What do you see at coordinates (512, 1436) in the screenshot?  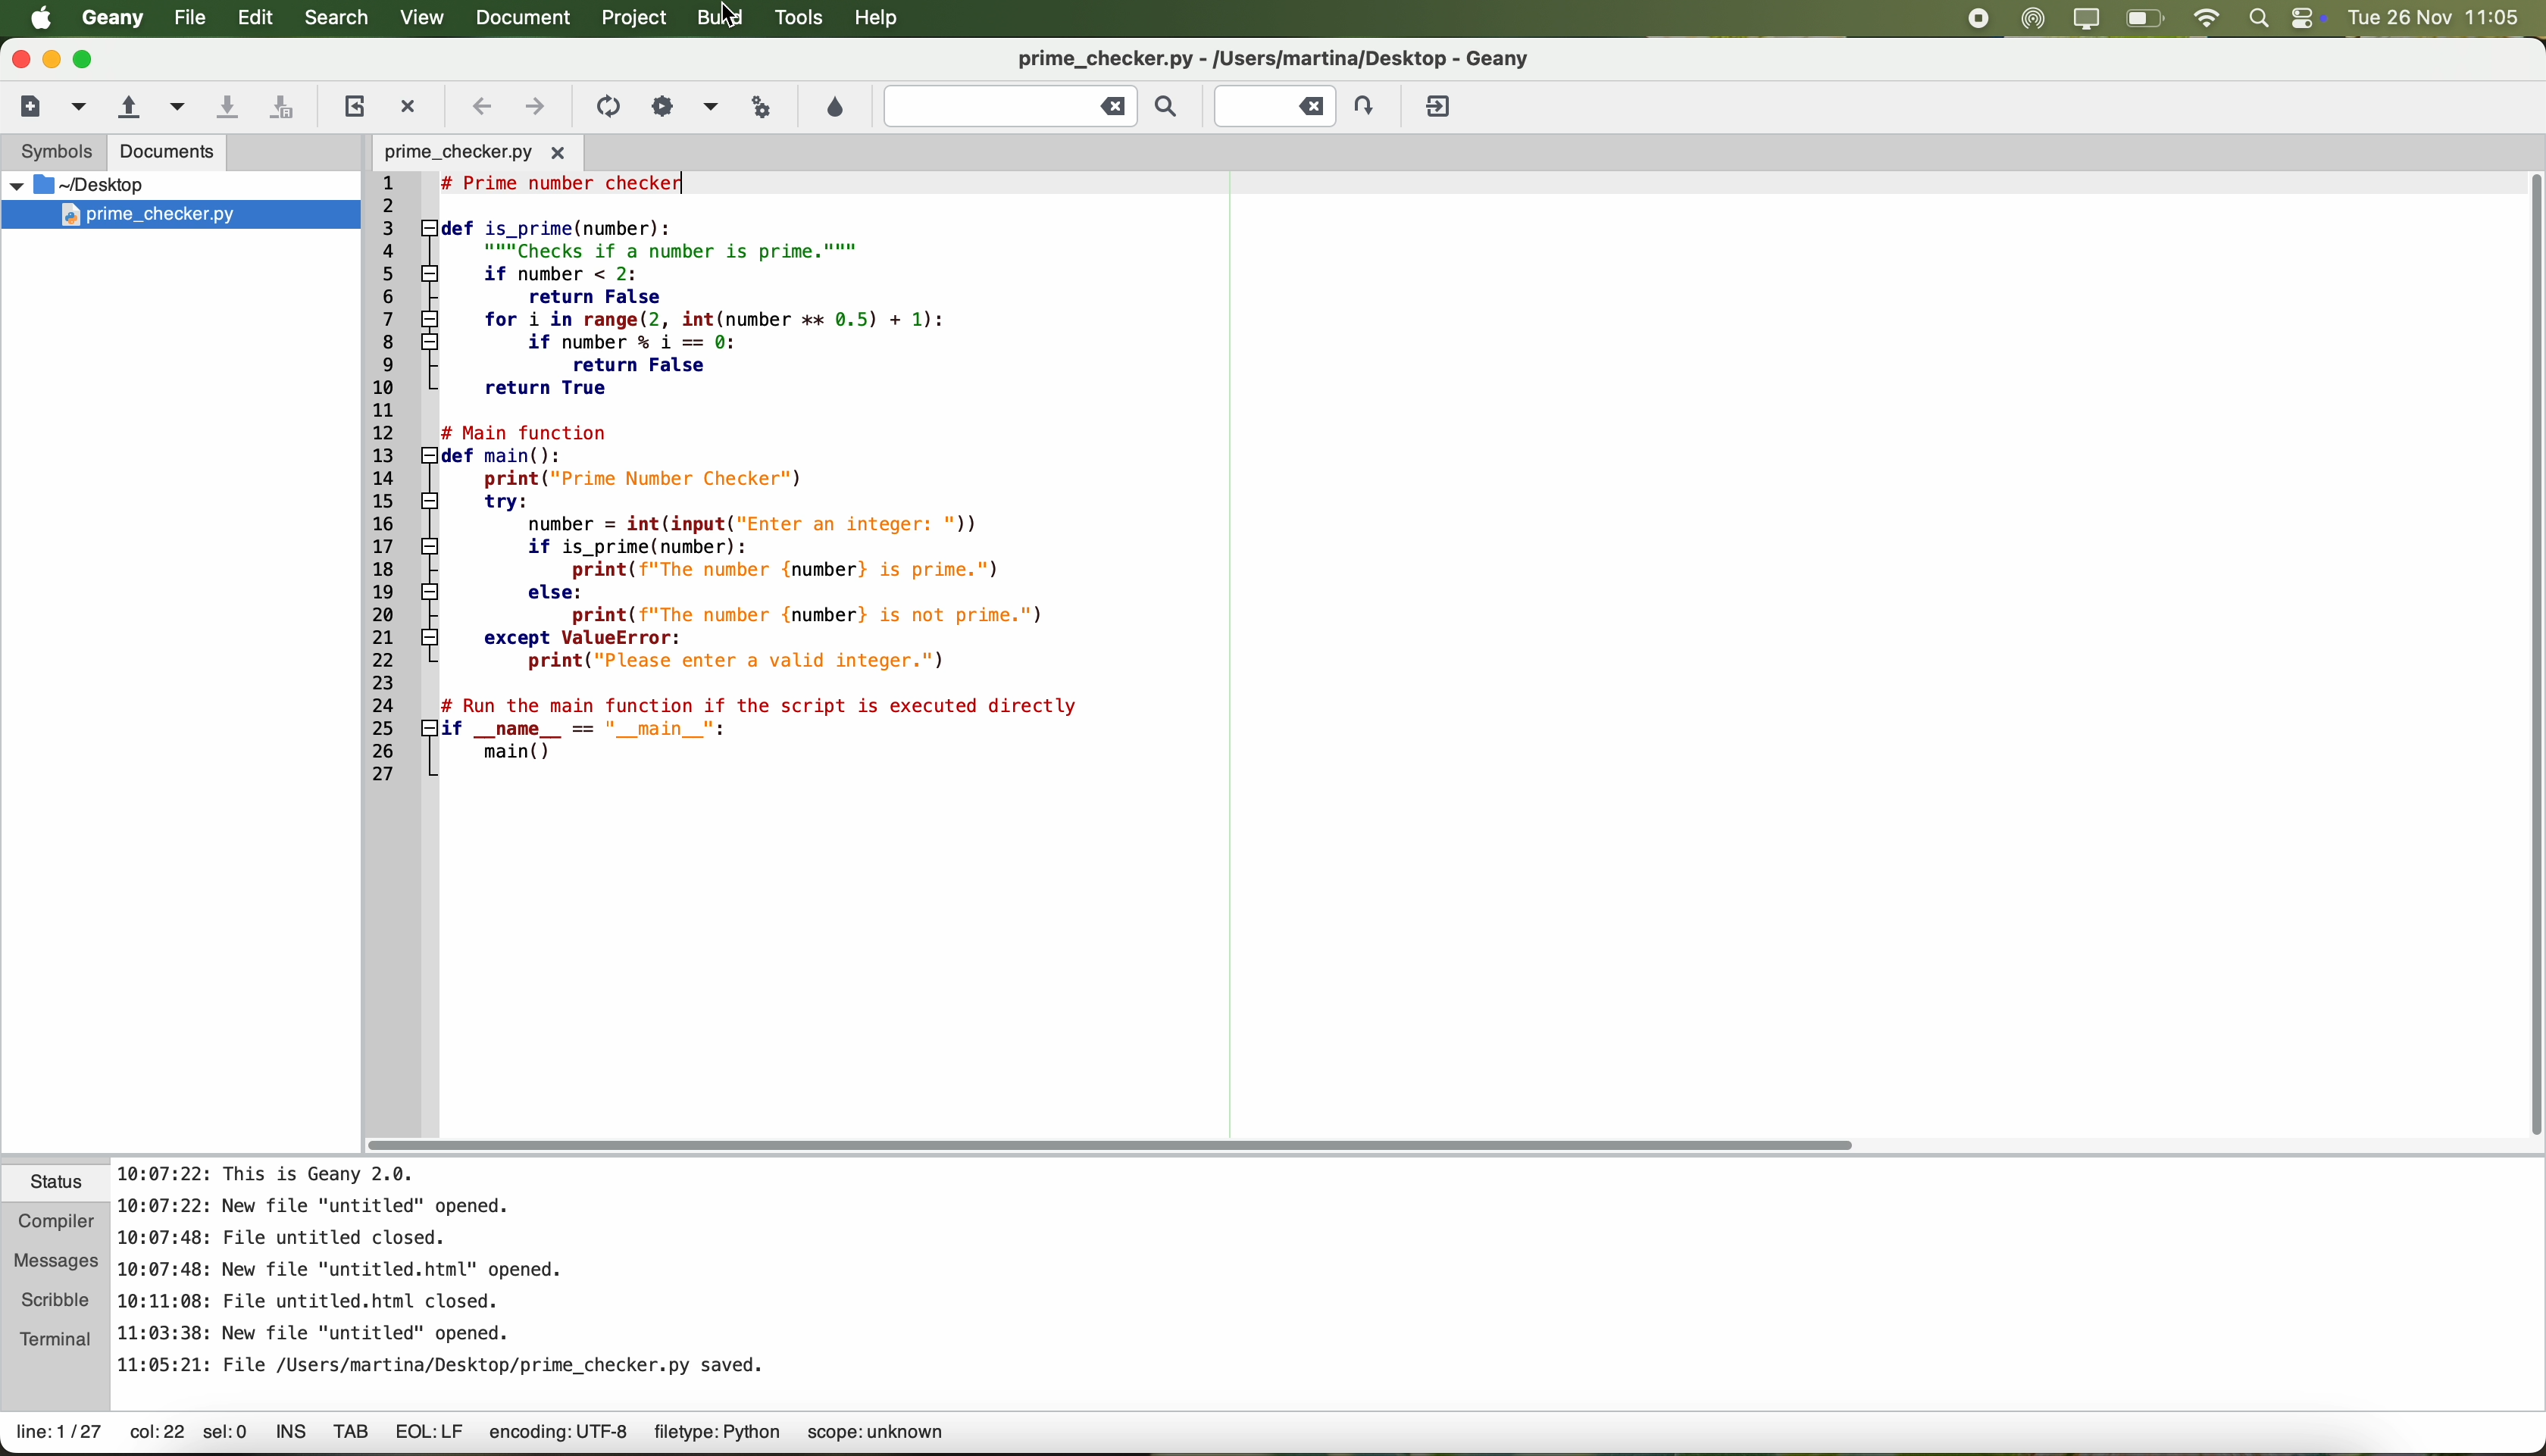 I see `data` at bounding box center [512, 1436].